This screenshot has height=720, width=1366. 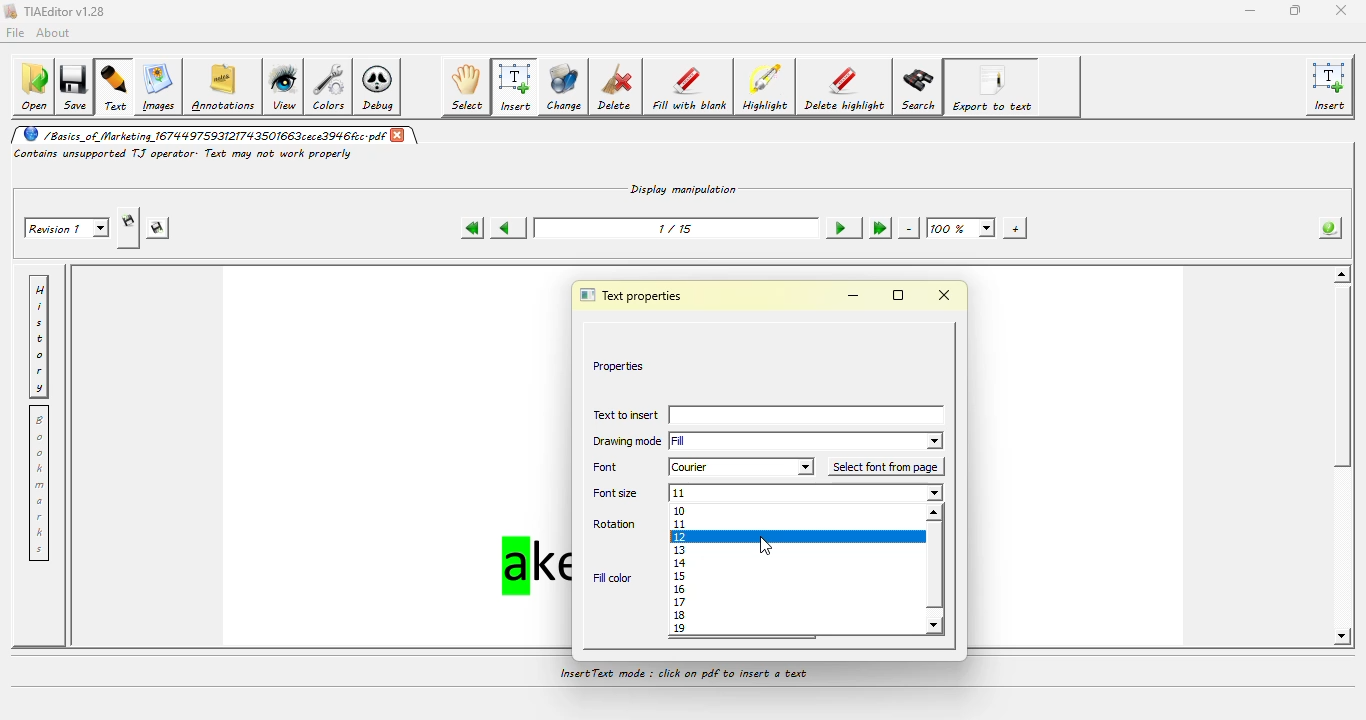 What do you see at coordinates (684, 675) in the screenshot?
I see `Insert Text mode : click on pdf to insert a text` at bounding box center [684, 675].